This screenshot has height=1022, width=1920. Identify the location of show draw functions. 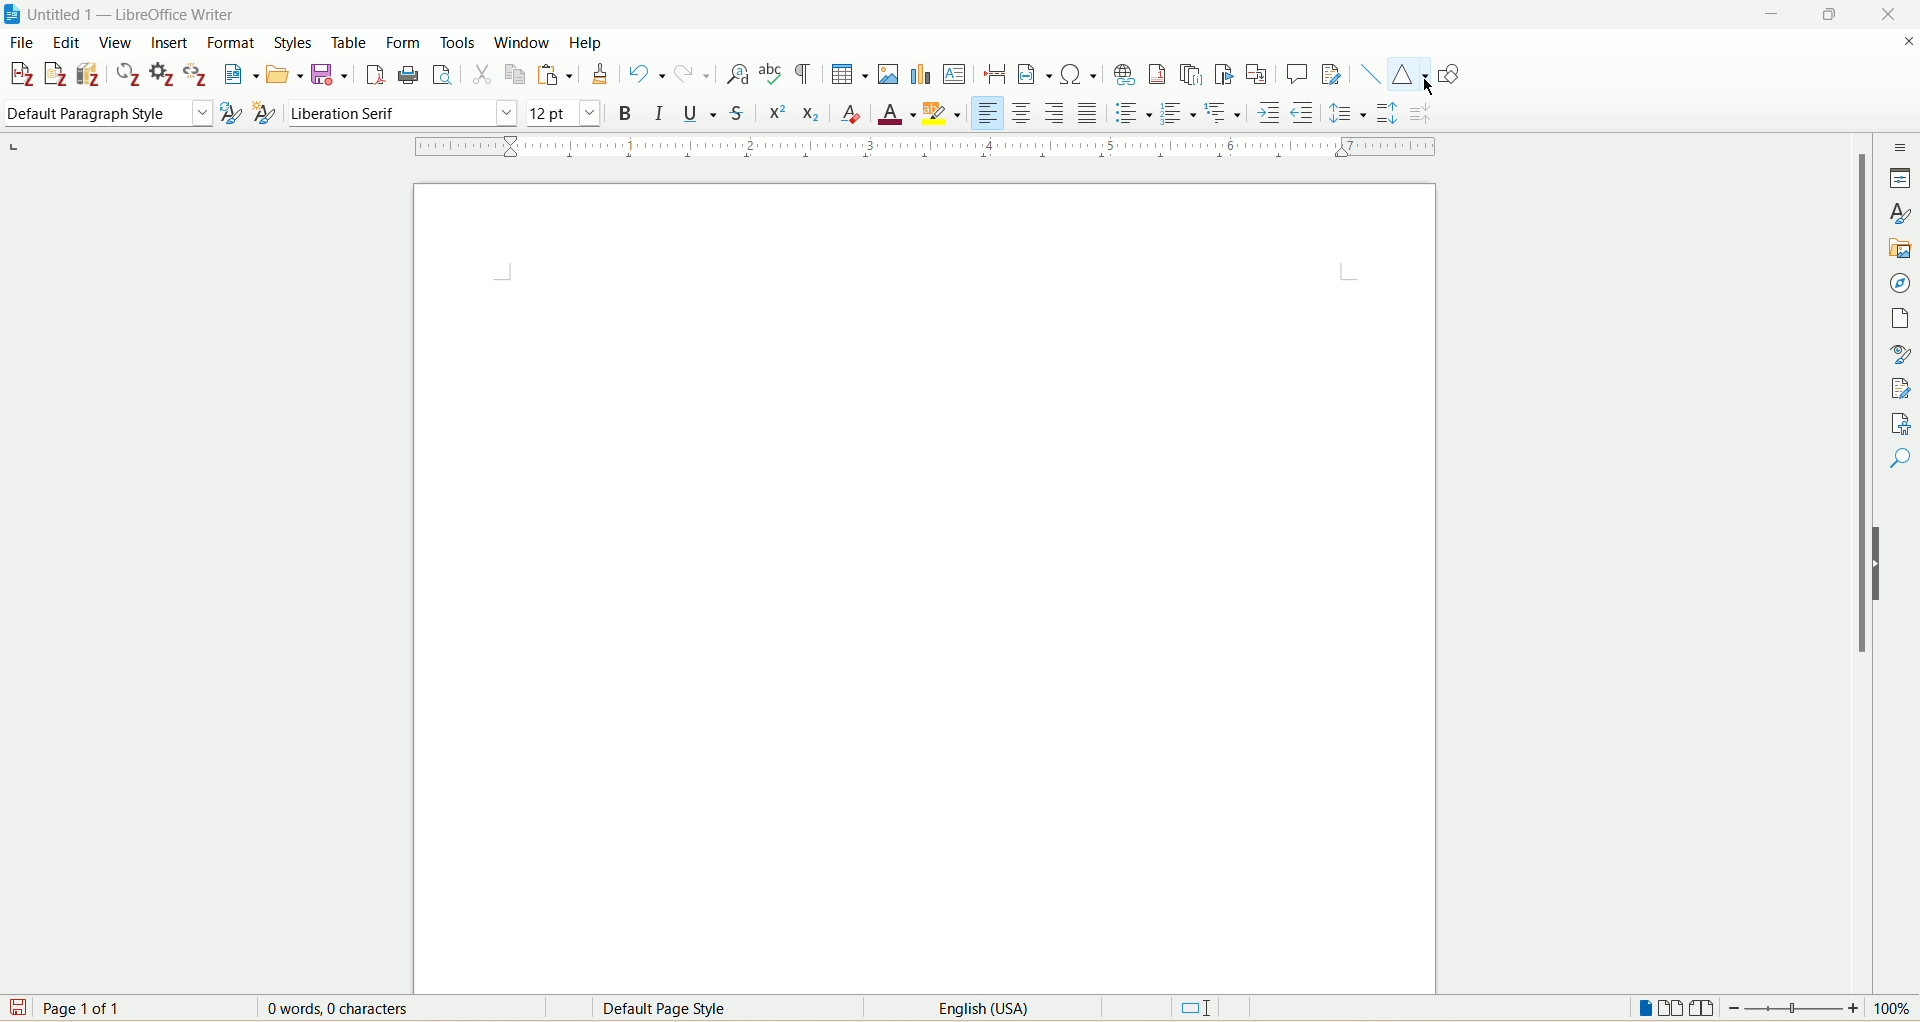
(1452, 73).